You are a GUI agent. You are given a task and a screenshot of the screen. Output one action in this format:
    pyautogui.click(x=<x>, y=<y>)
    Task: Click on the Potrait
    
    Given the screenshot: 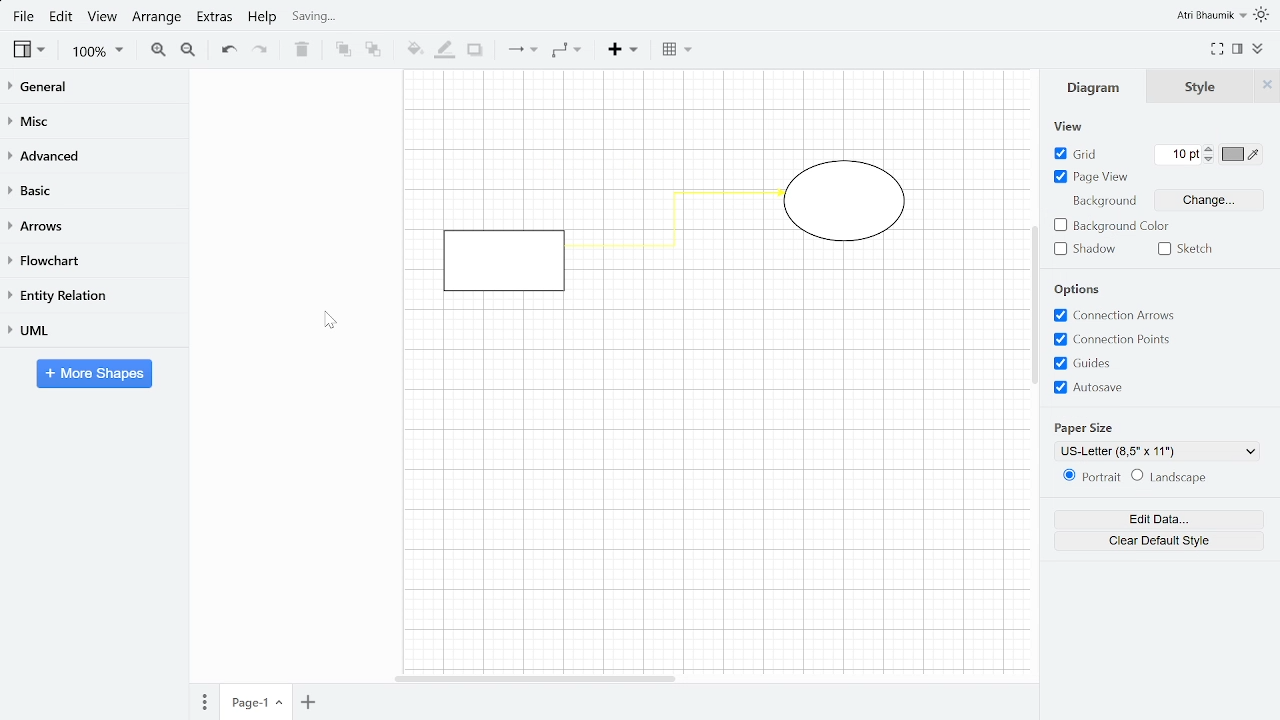 What is the action you would take?
    pyautogui.click(x=1087, y=478)
    